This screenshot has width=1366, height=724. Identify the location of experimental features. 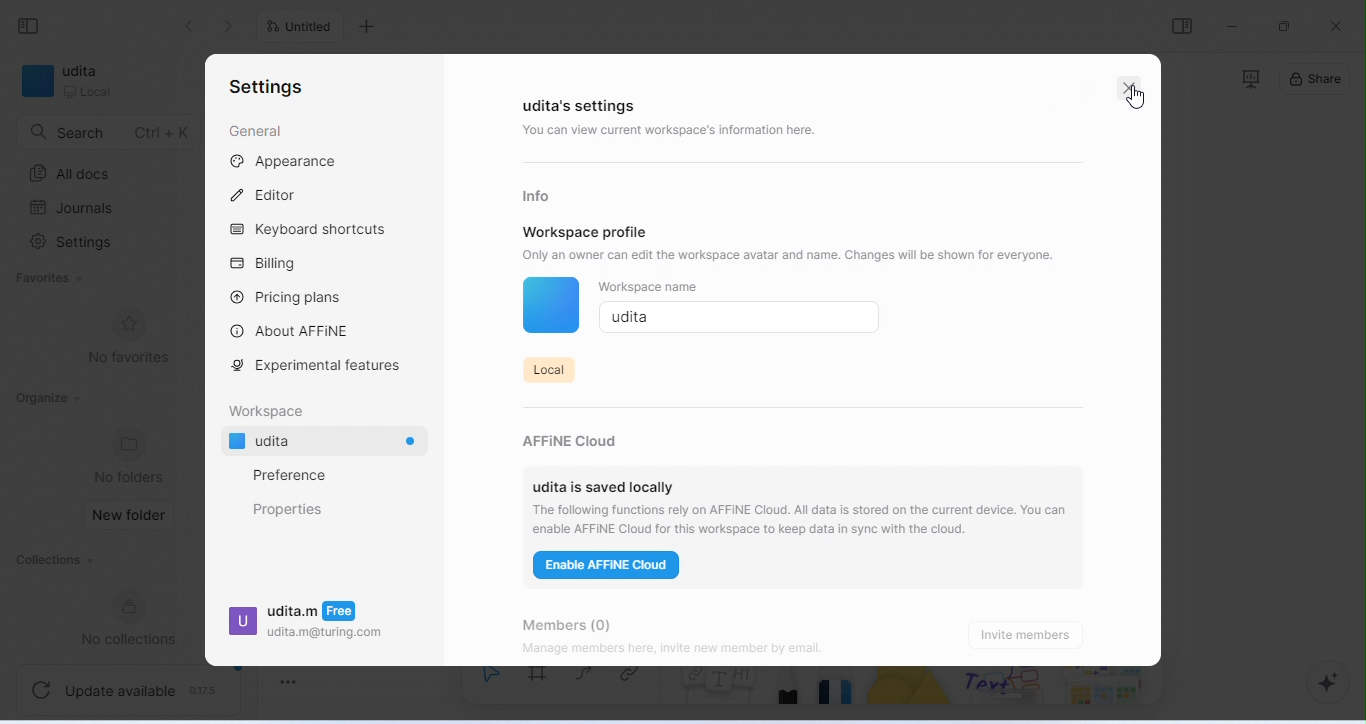
(321, 366).